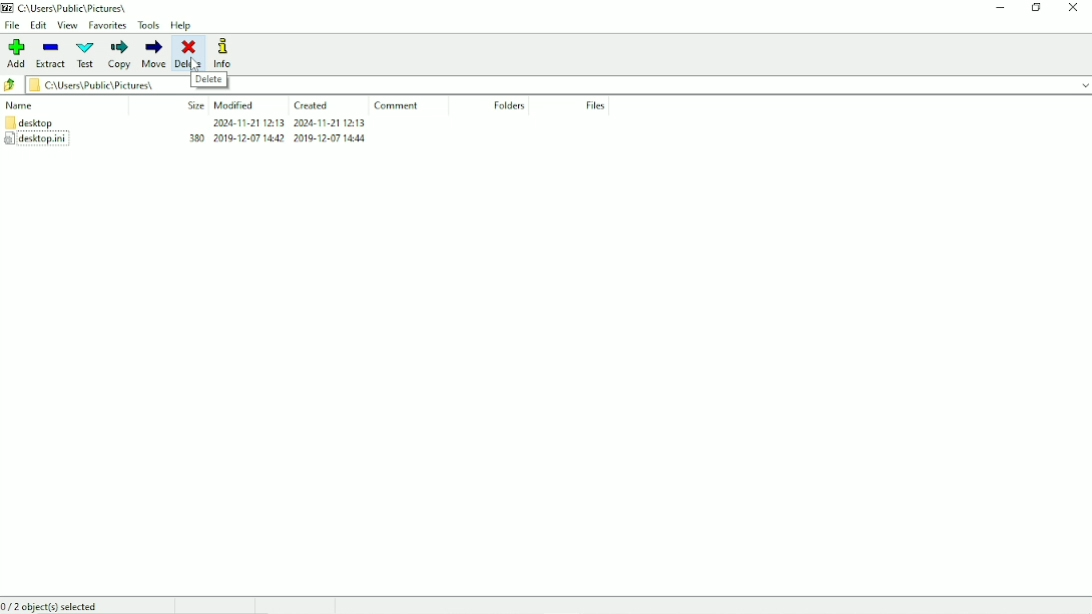 The width and height of the screenshot is (1092, 614). What do you see at coordinates (118, 54) in the screenshot?
I see `Copy` at bounding box center [118, 54].